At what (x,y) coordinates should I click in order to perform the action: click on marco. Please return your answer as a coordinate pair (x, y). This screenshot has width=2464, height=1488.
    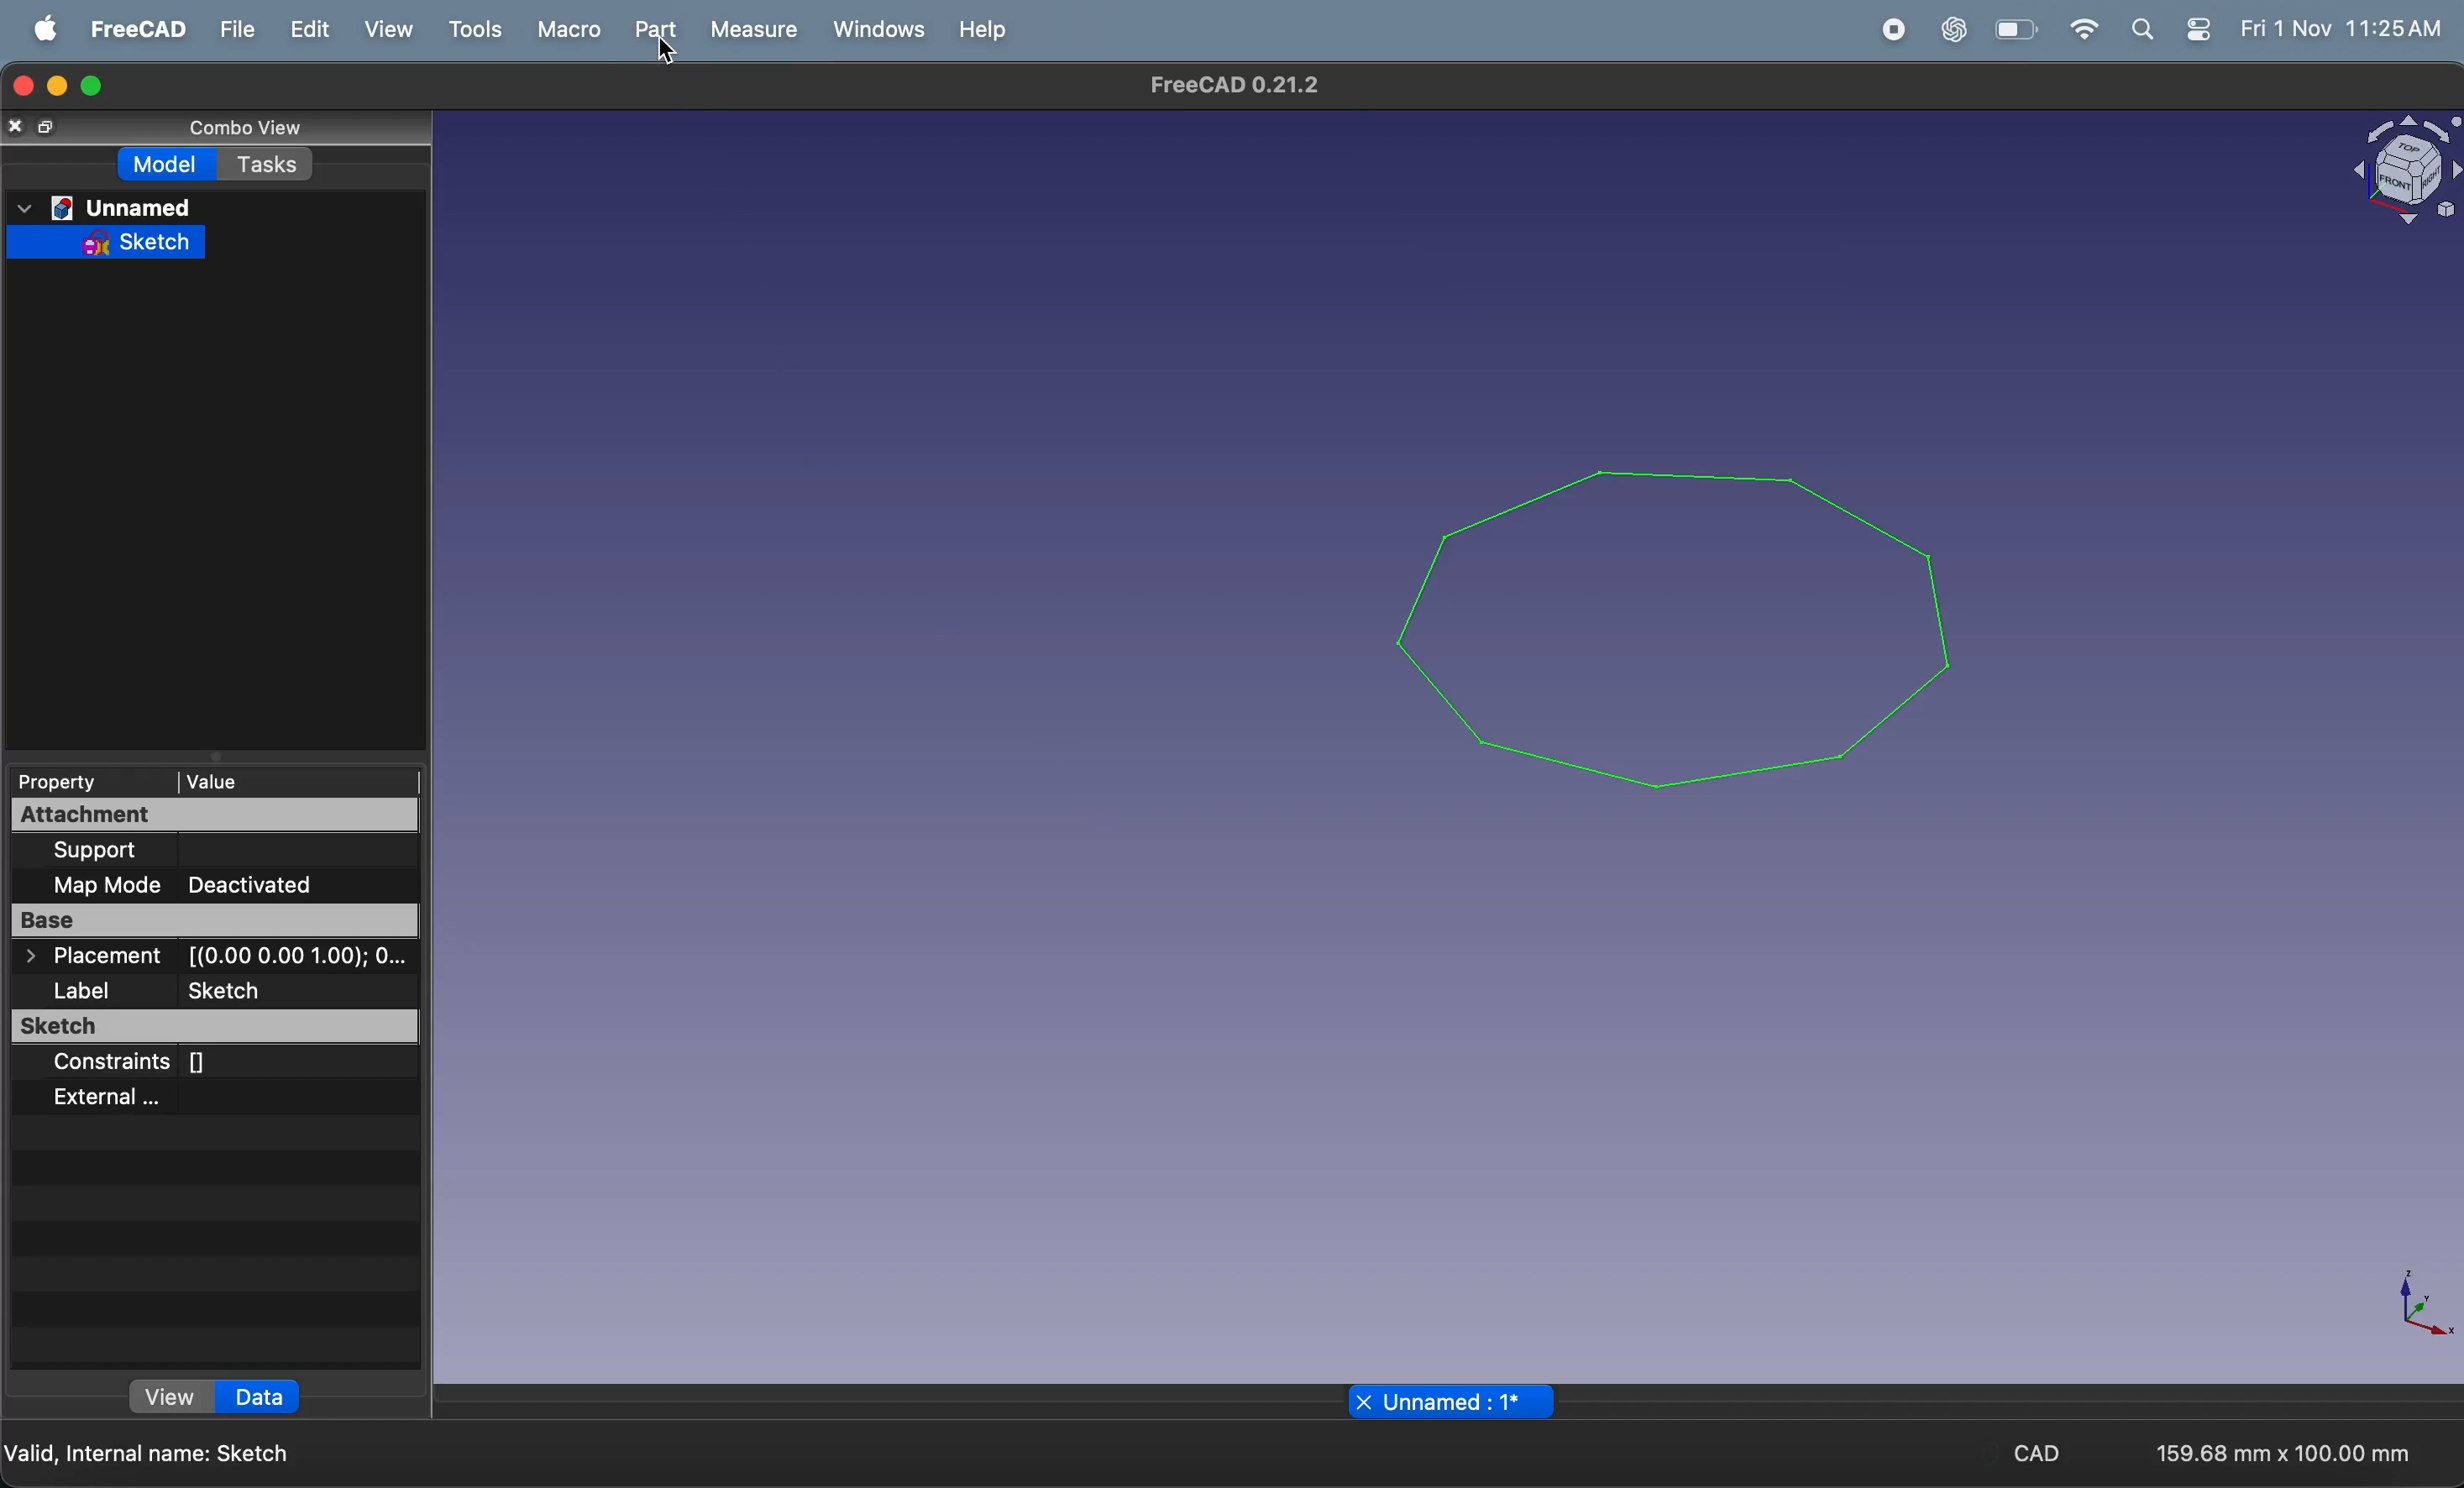
    Looking at the image, I should click on (567, 30).